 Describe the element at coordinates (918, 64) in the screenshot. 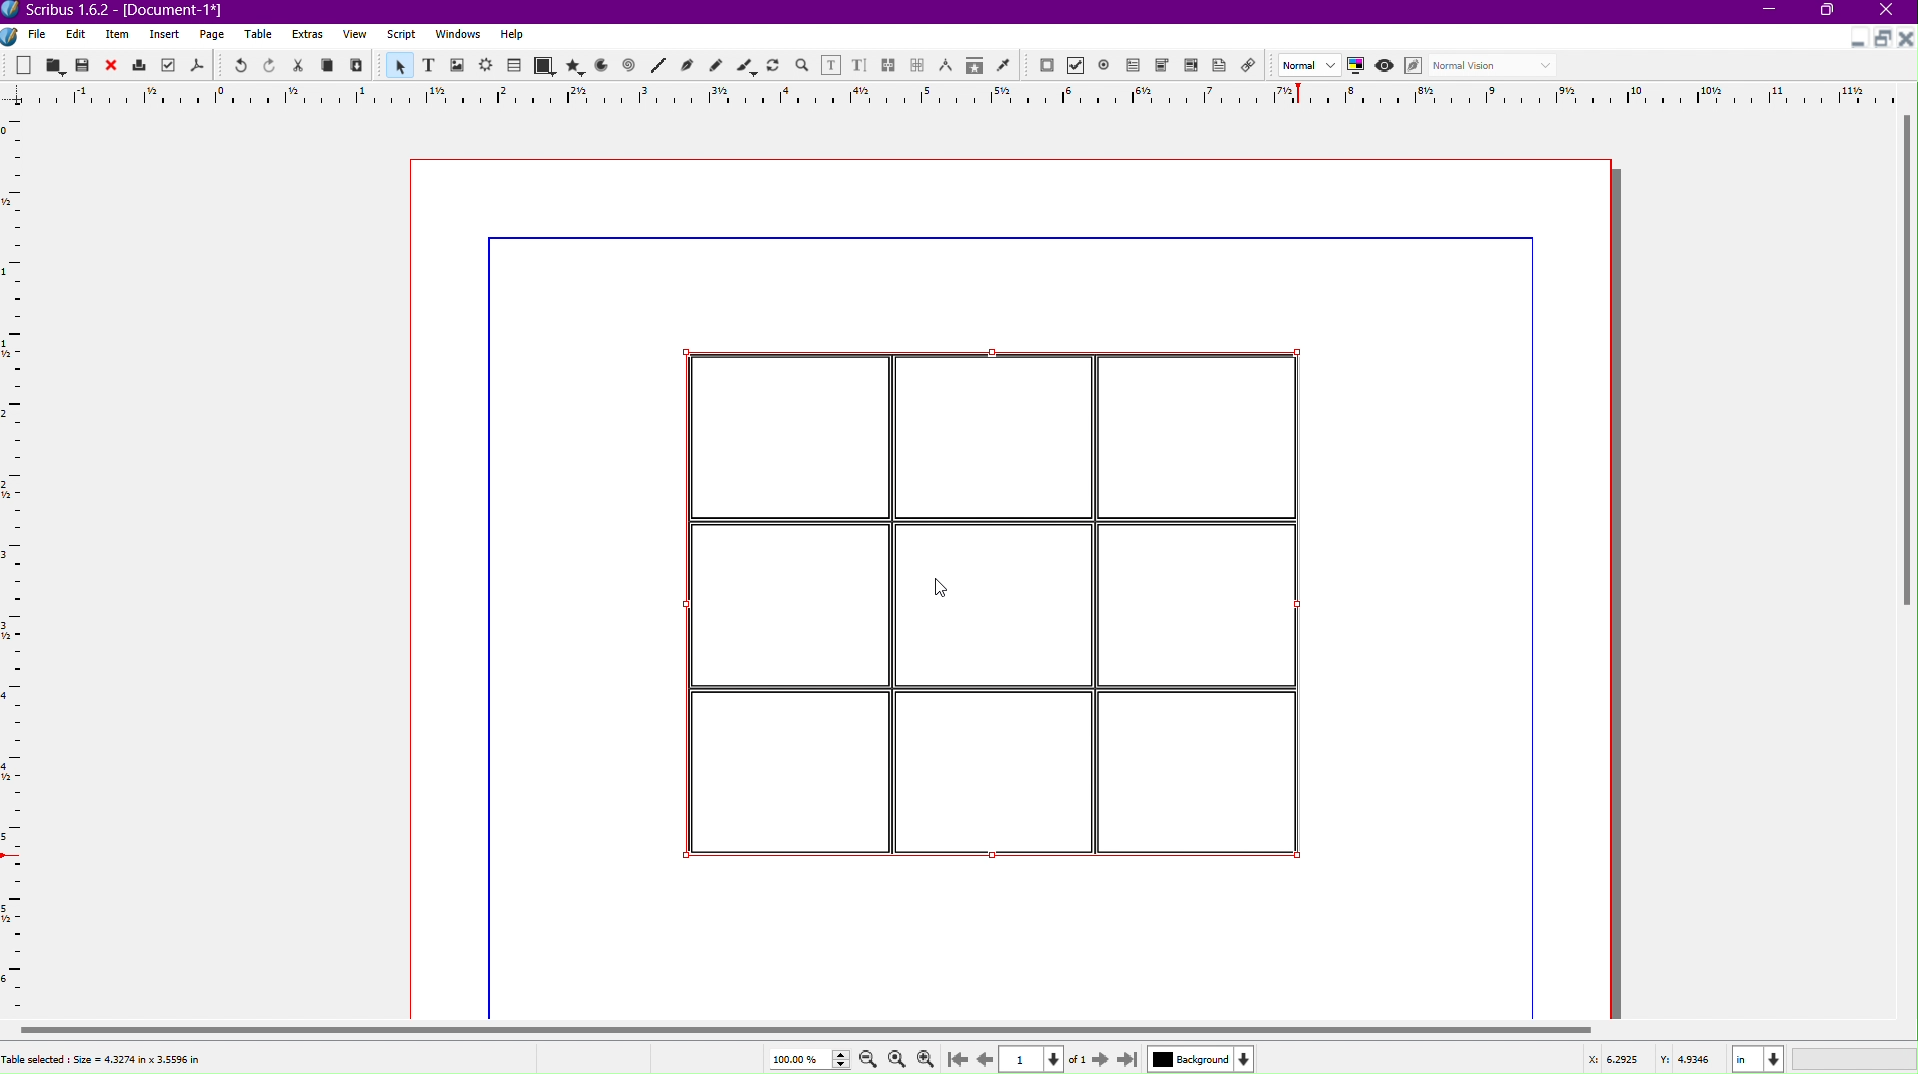

I see `Unlink Text Frames` at that location.